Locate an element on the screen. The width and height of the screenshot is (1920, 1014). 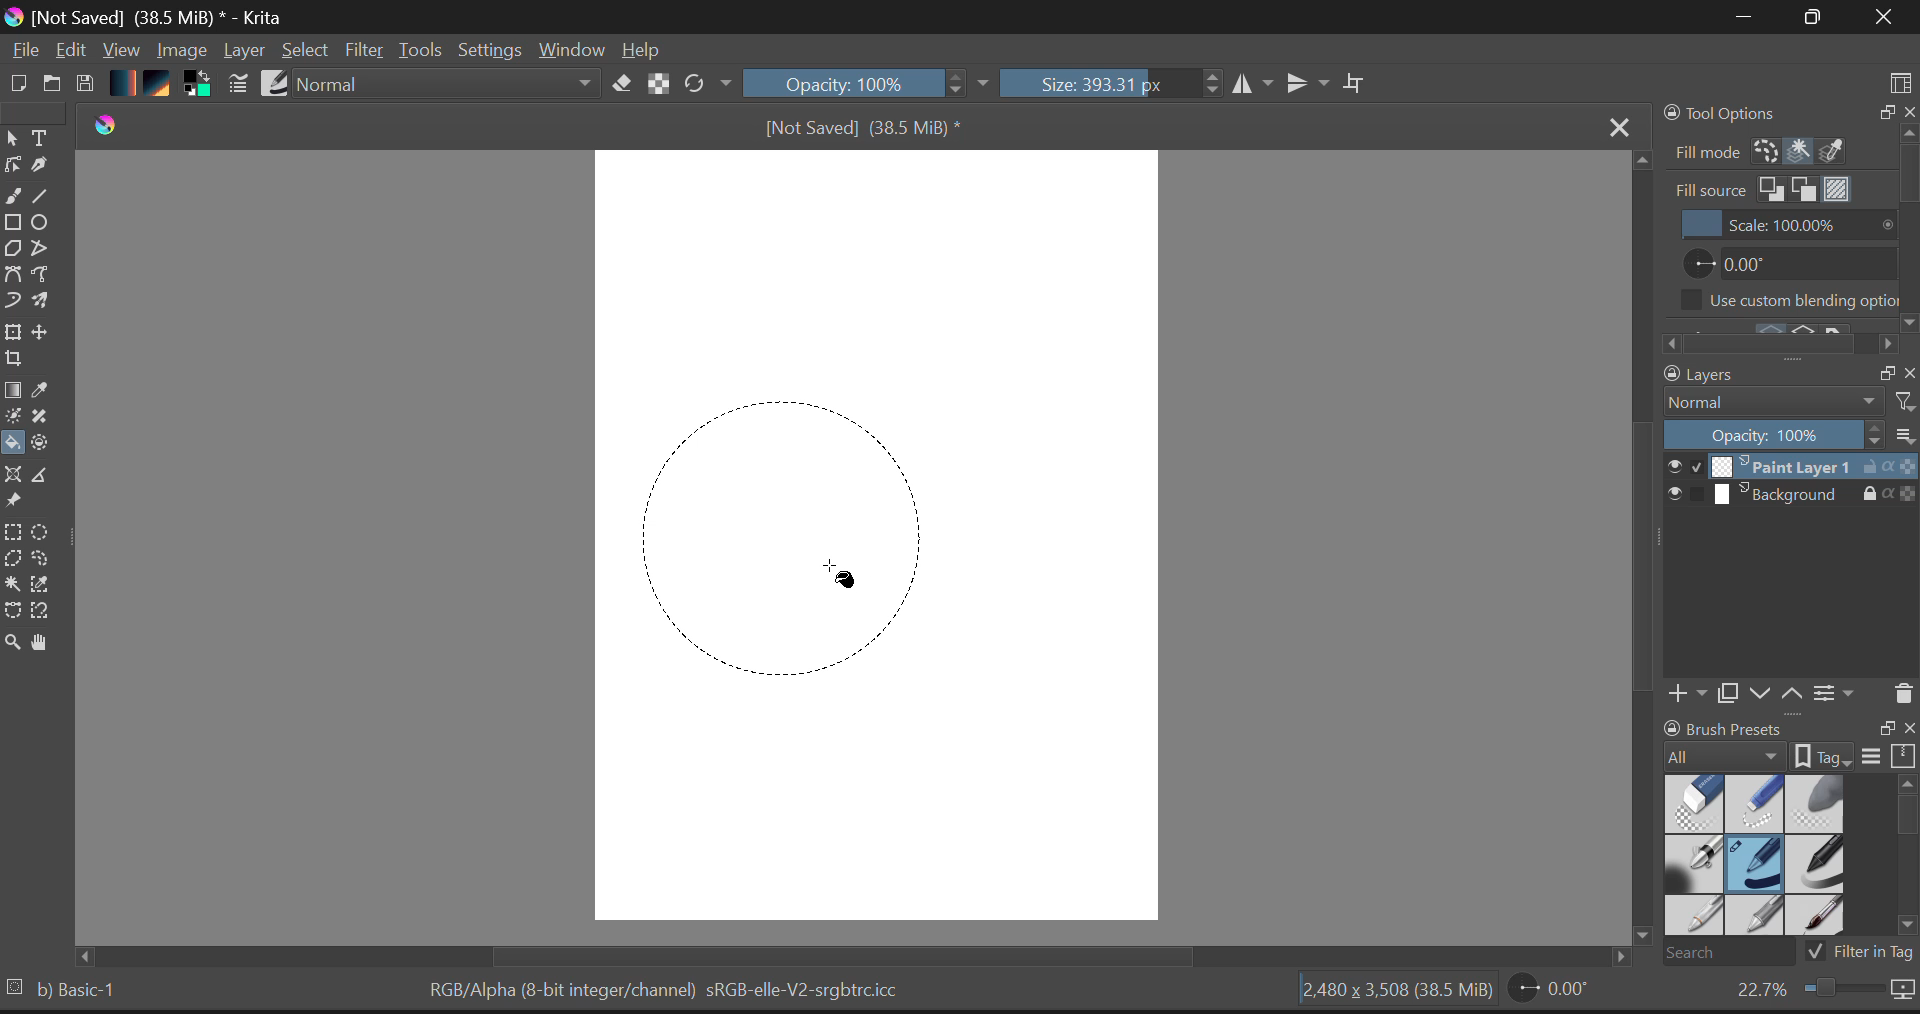
Fill is located at coordinates (14, 443).